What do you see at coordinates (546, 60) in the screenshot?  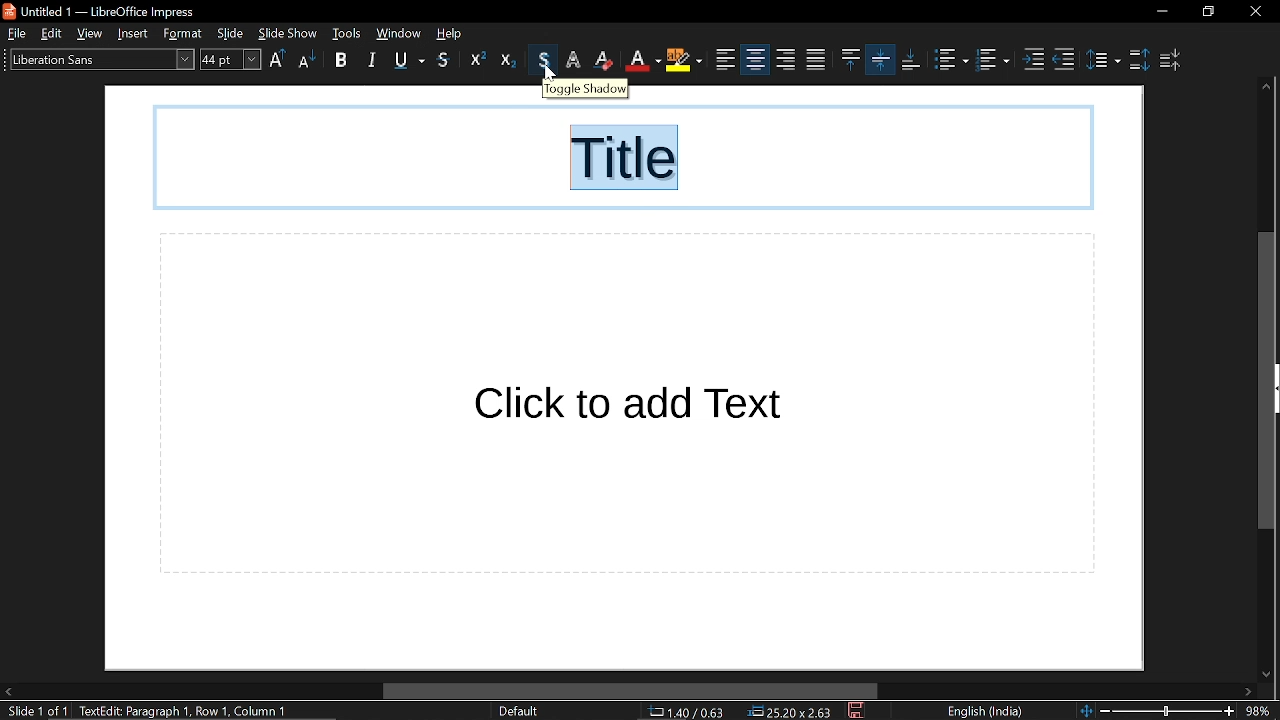 I see `outline` at bounding box center [546, 60].